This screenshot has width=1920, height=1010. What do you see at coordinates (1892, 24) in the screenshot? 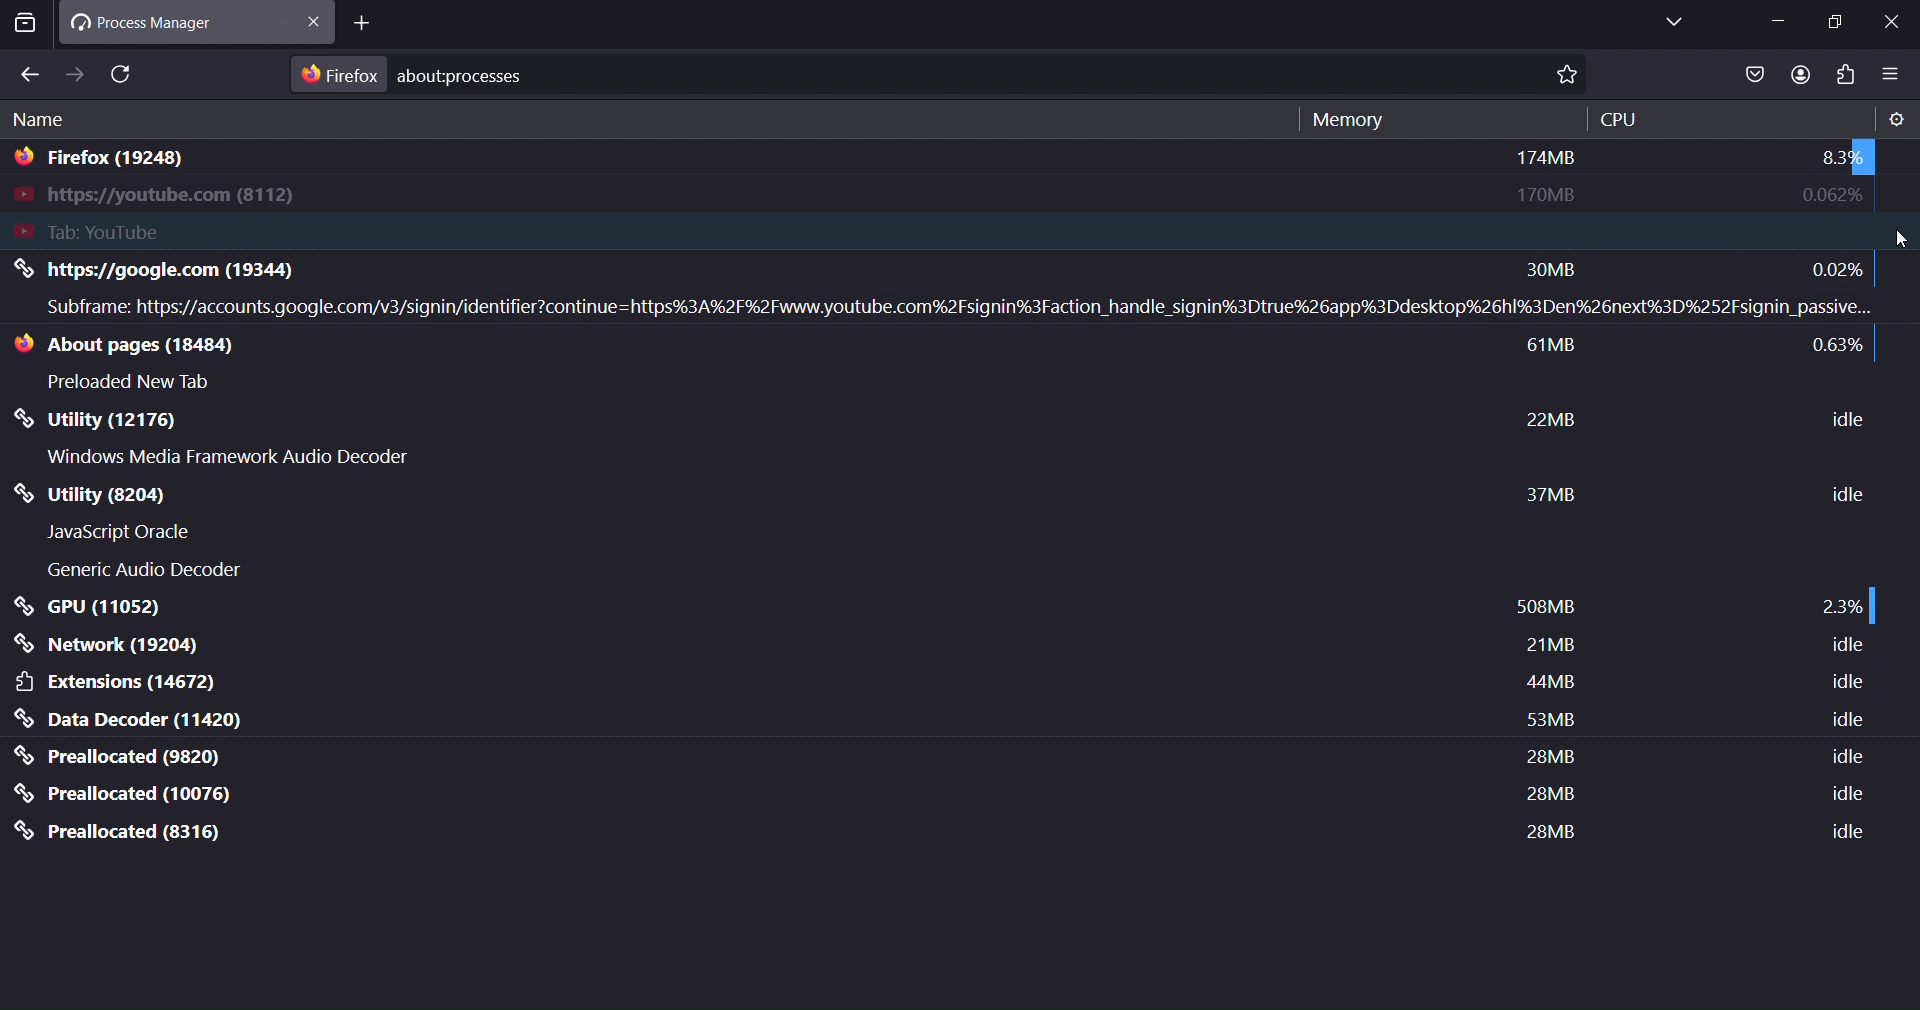
I see `close` at bounding box center [1892, 24].